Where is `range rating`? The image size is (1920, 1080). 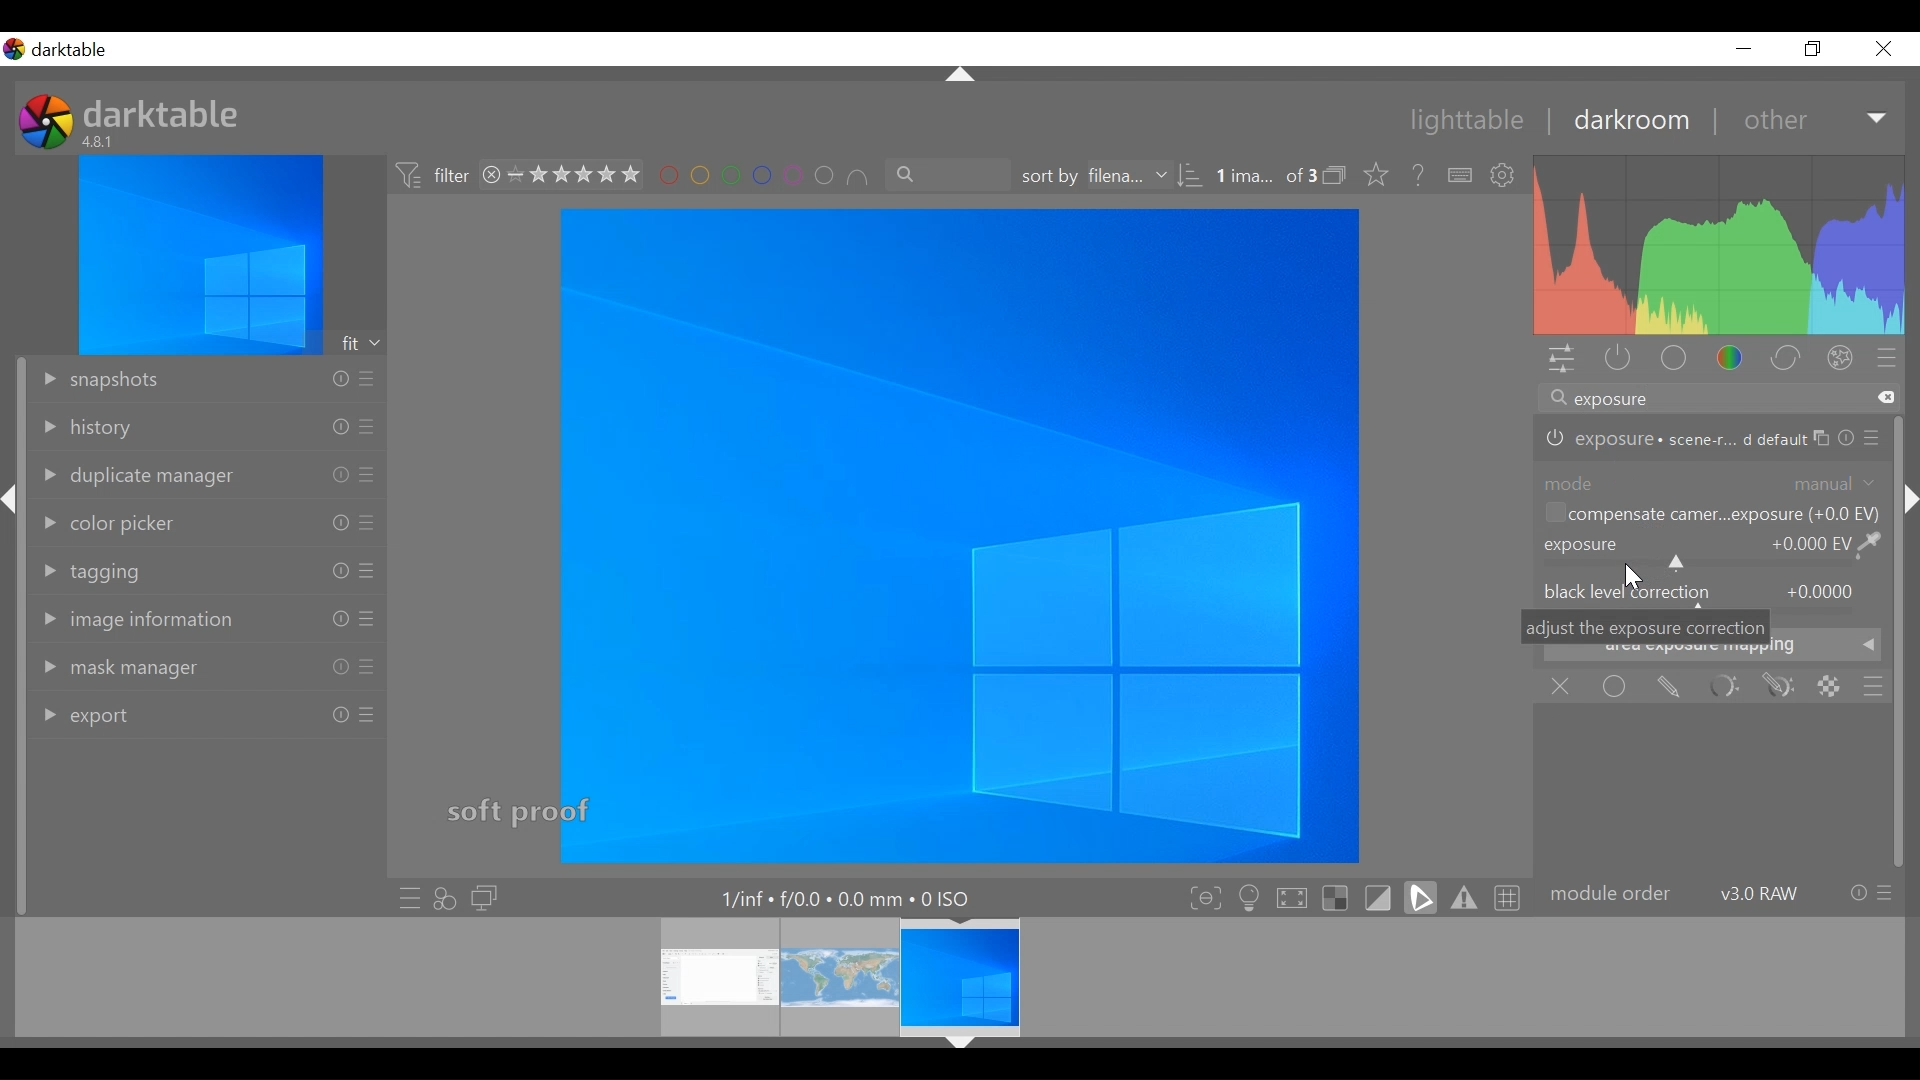 range rating is located at coordinates (575, 176).